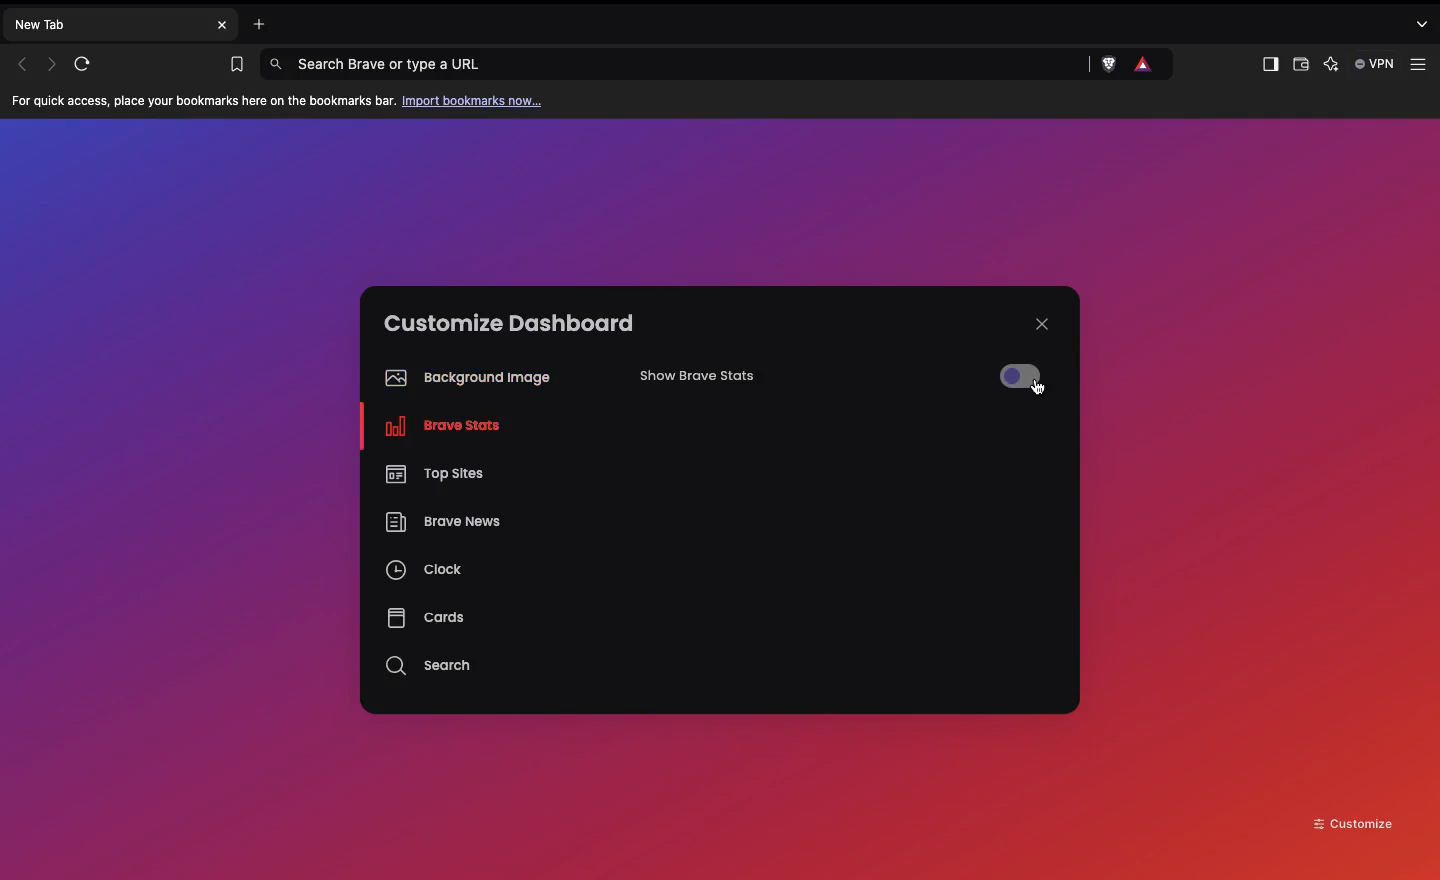  What do you see at coordinates (426, 573) in the screenshot?
I see `Clock` at bounding box center [426, 573].